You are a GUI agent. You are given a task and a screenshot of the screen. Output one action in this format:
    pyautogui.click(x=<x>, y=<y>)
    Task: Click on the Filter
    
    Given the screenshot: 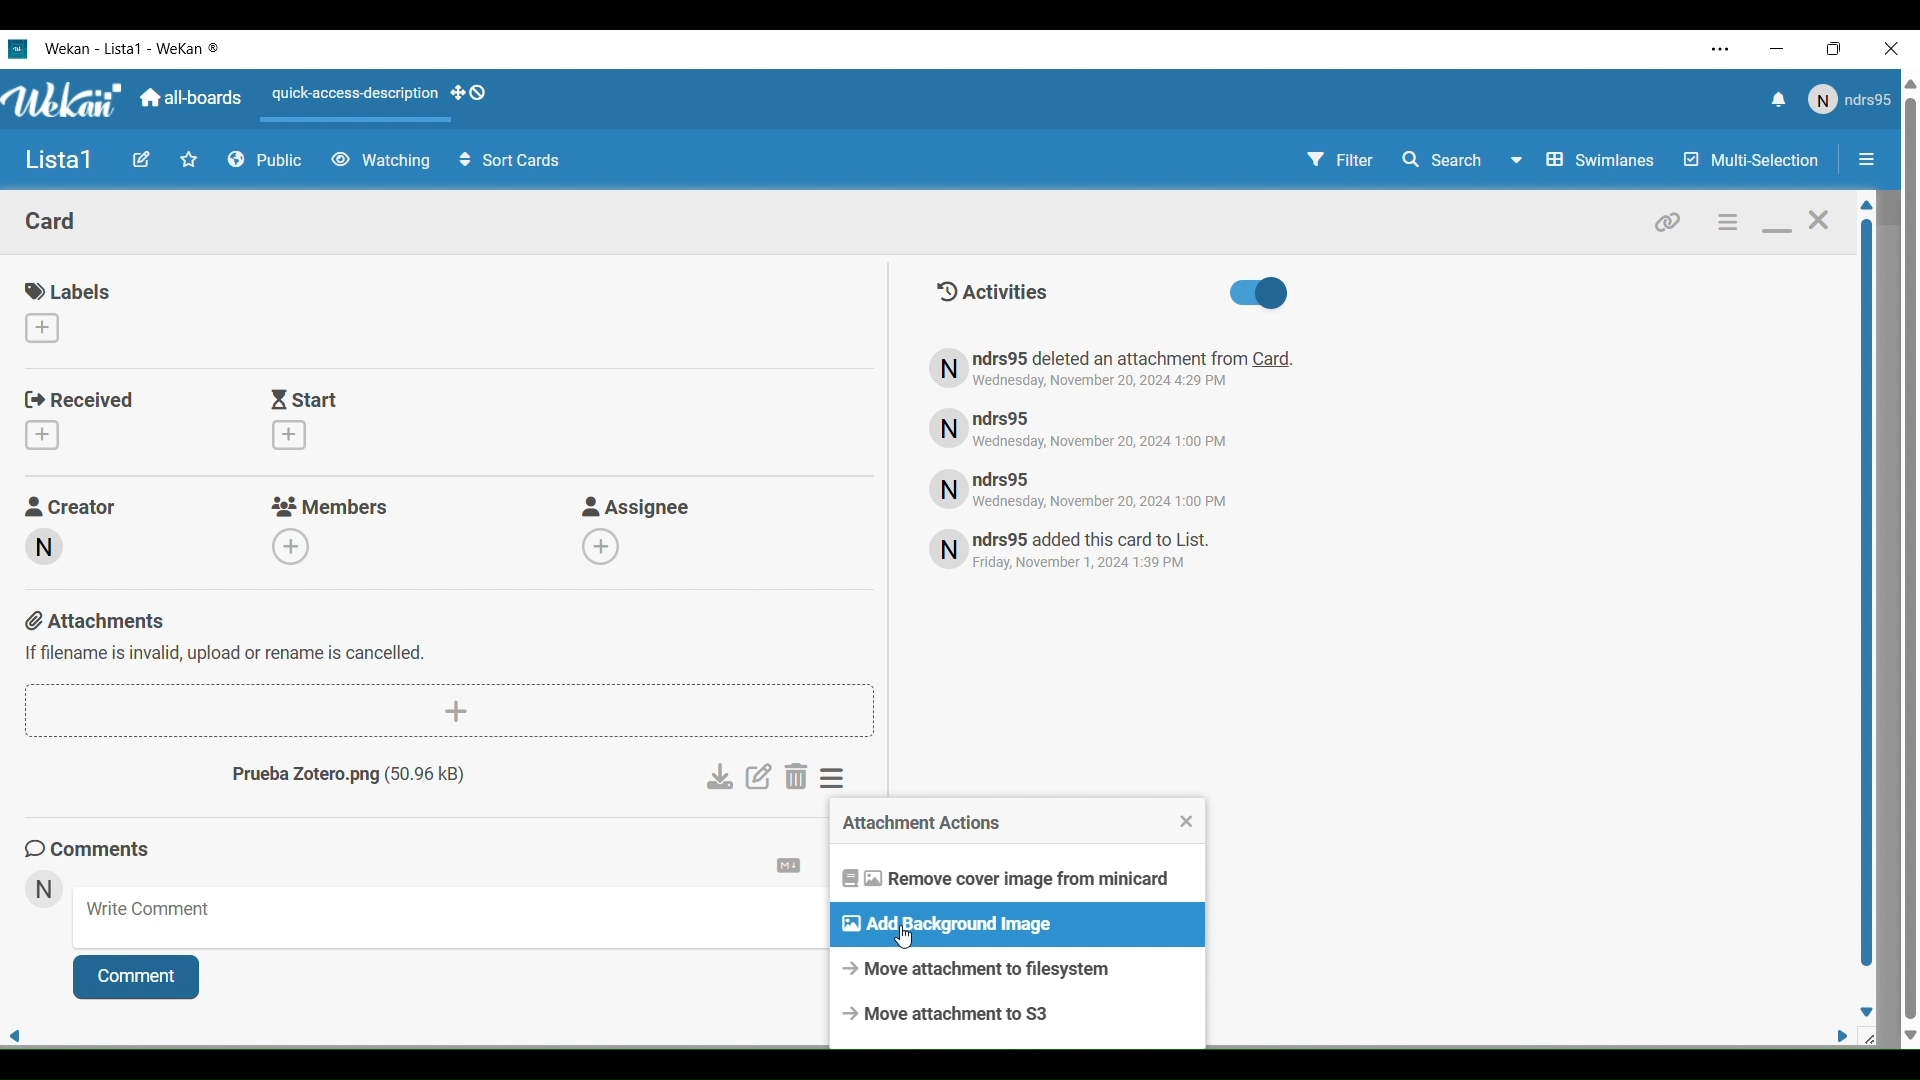 What is the action you would take?
    pyautogui.click(x=1344, y=160)
    